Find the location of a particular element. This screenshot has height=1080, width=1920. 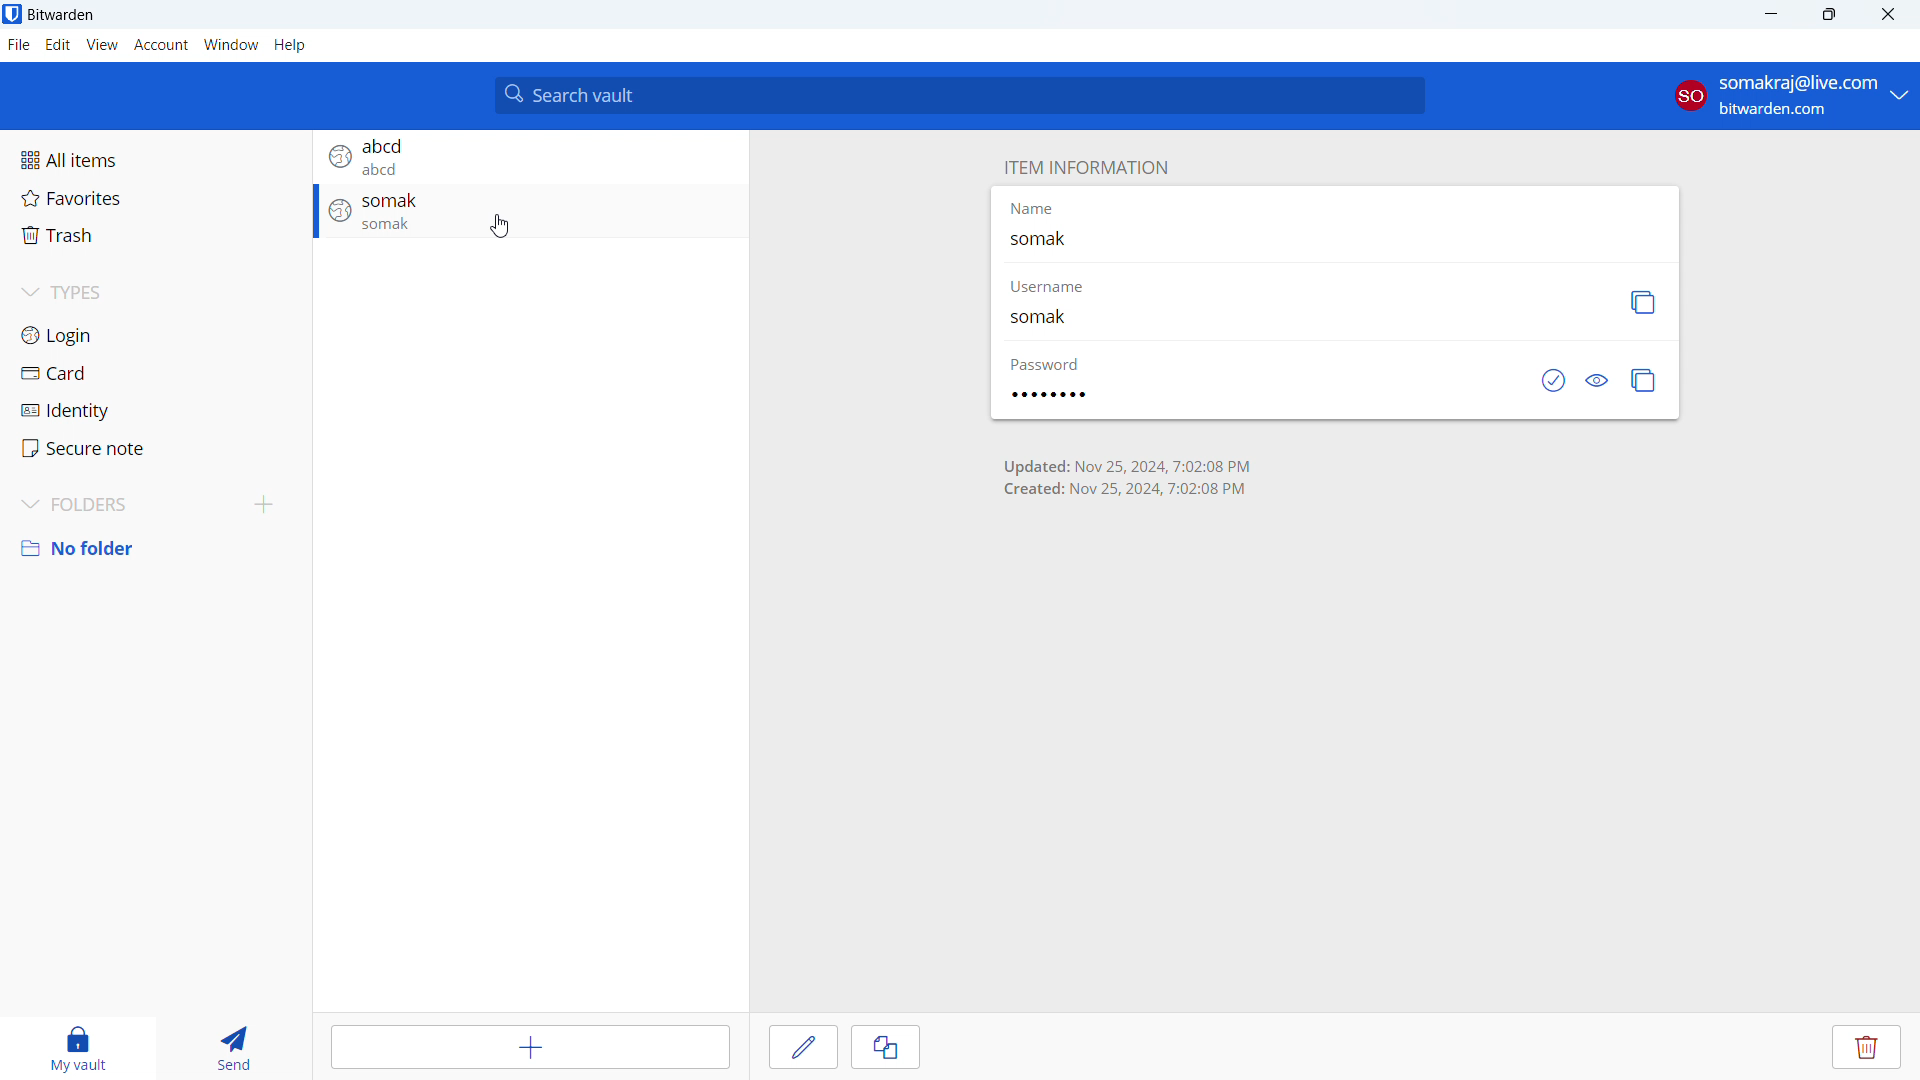

login entry with name somak is located at coordinates (530, 212).